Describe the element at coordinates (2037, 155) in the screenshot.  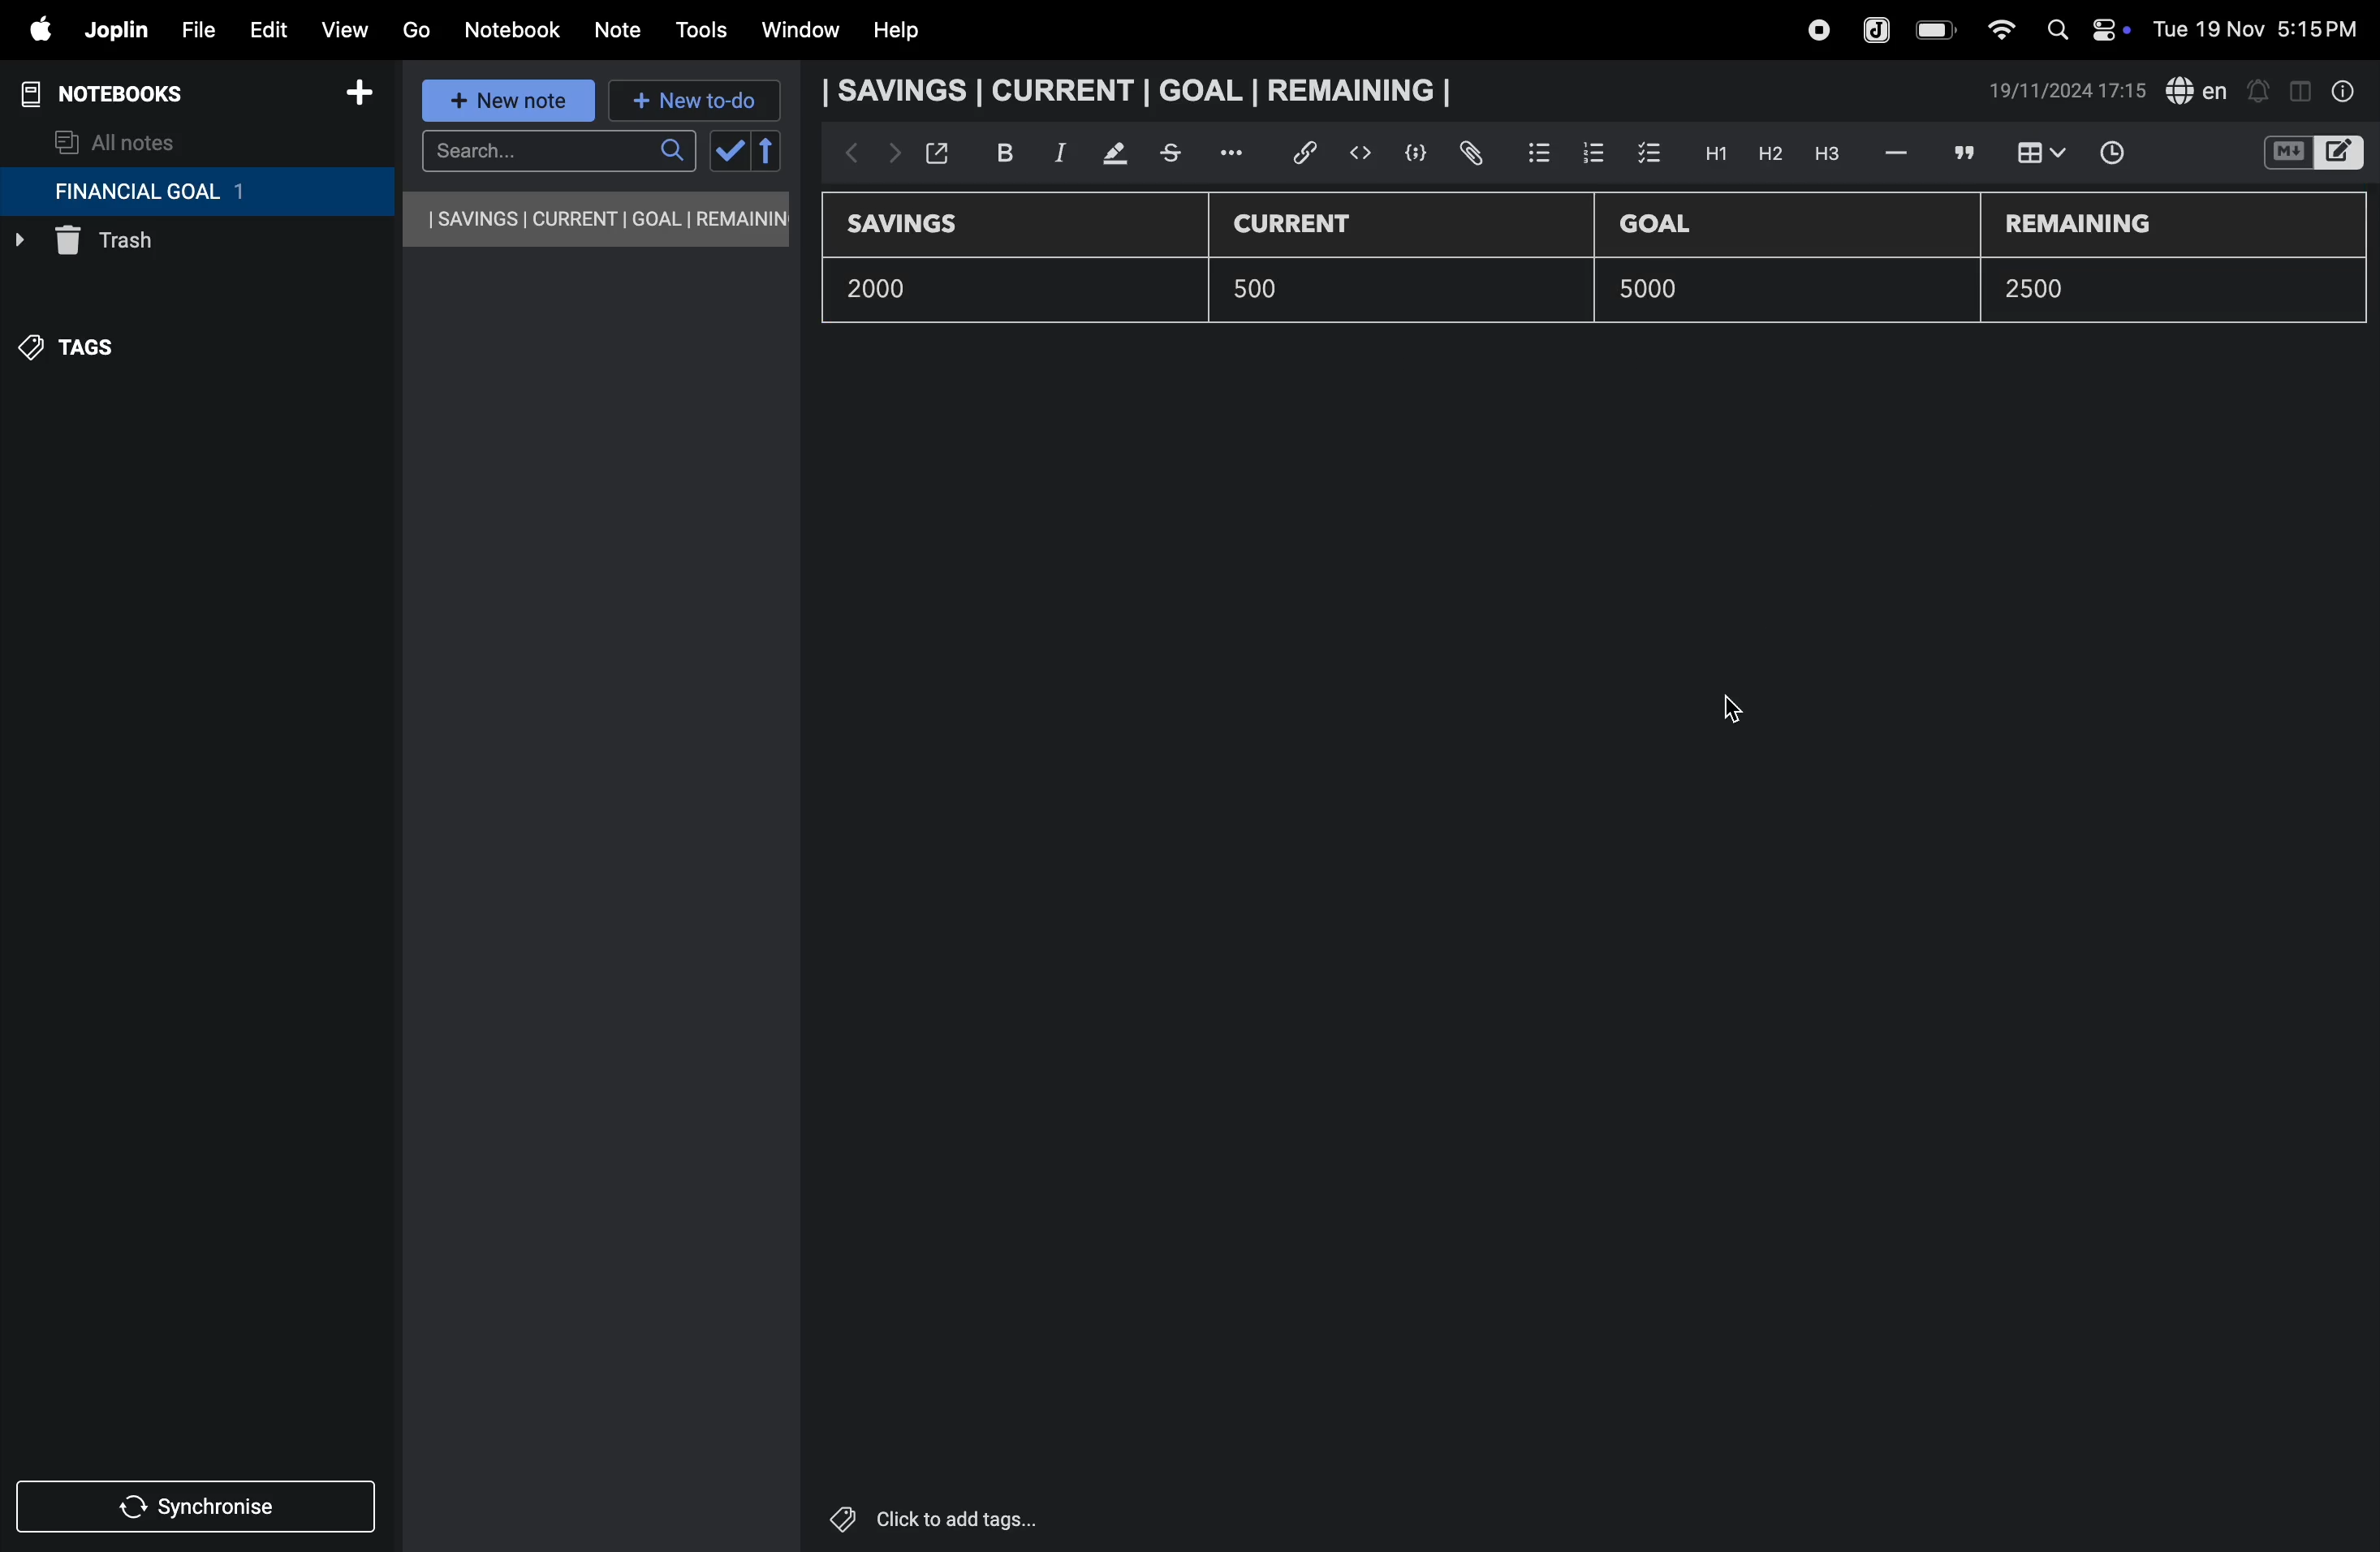
I see `insert table` at that location.